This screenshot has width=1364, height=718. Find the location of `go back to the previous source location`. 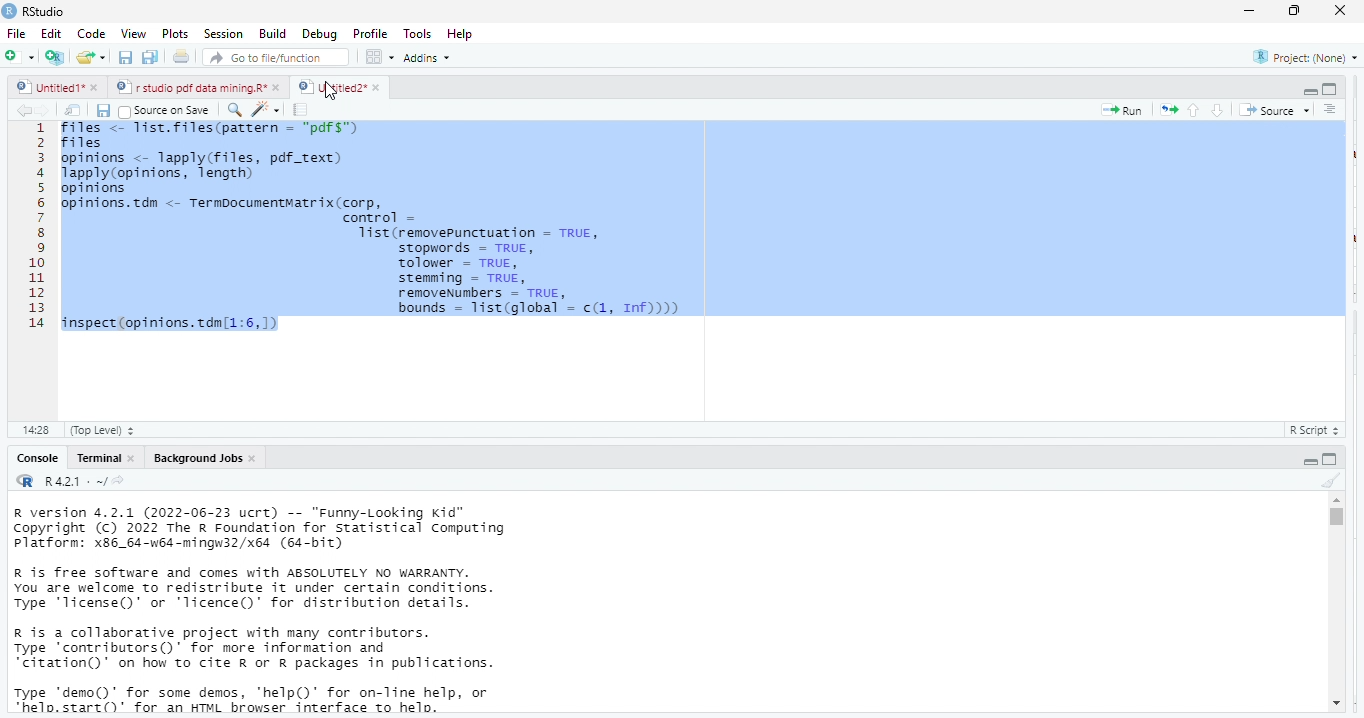

go back to the previous source location is located at coordinates (24, 110).